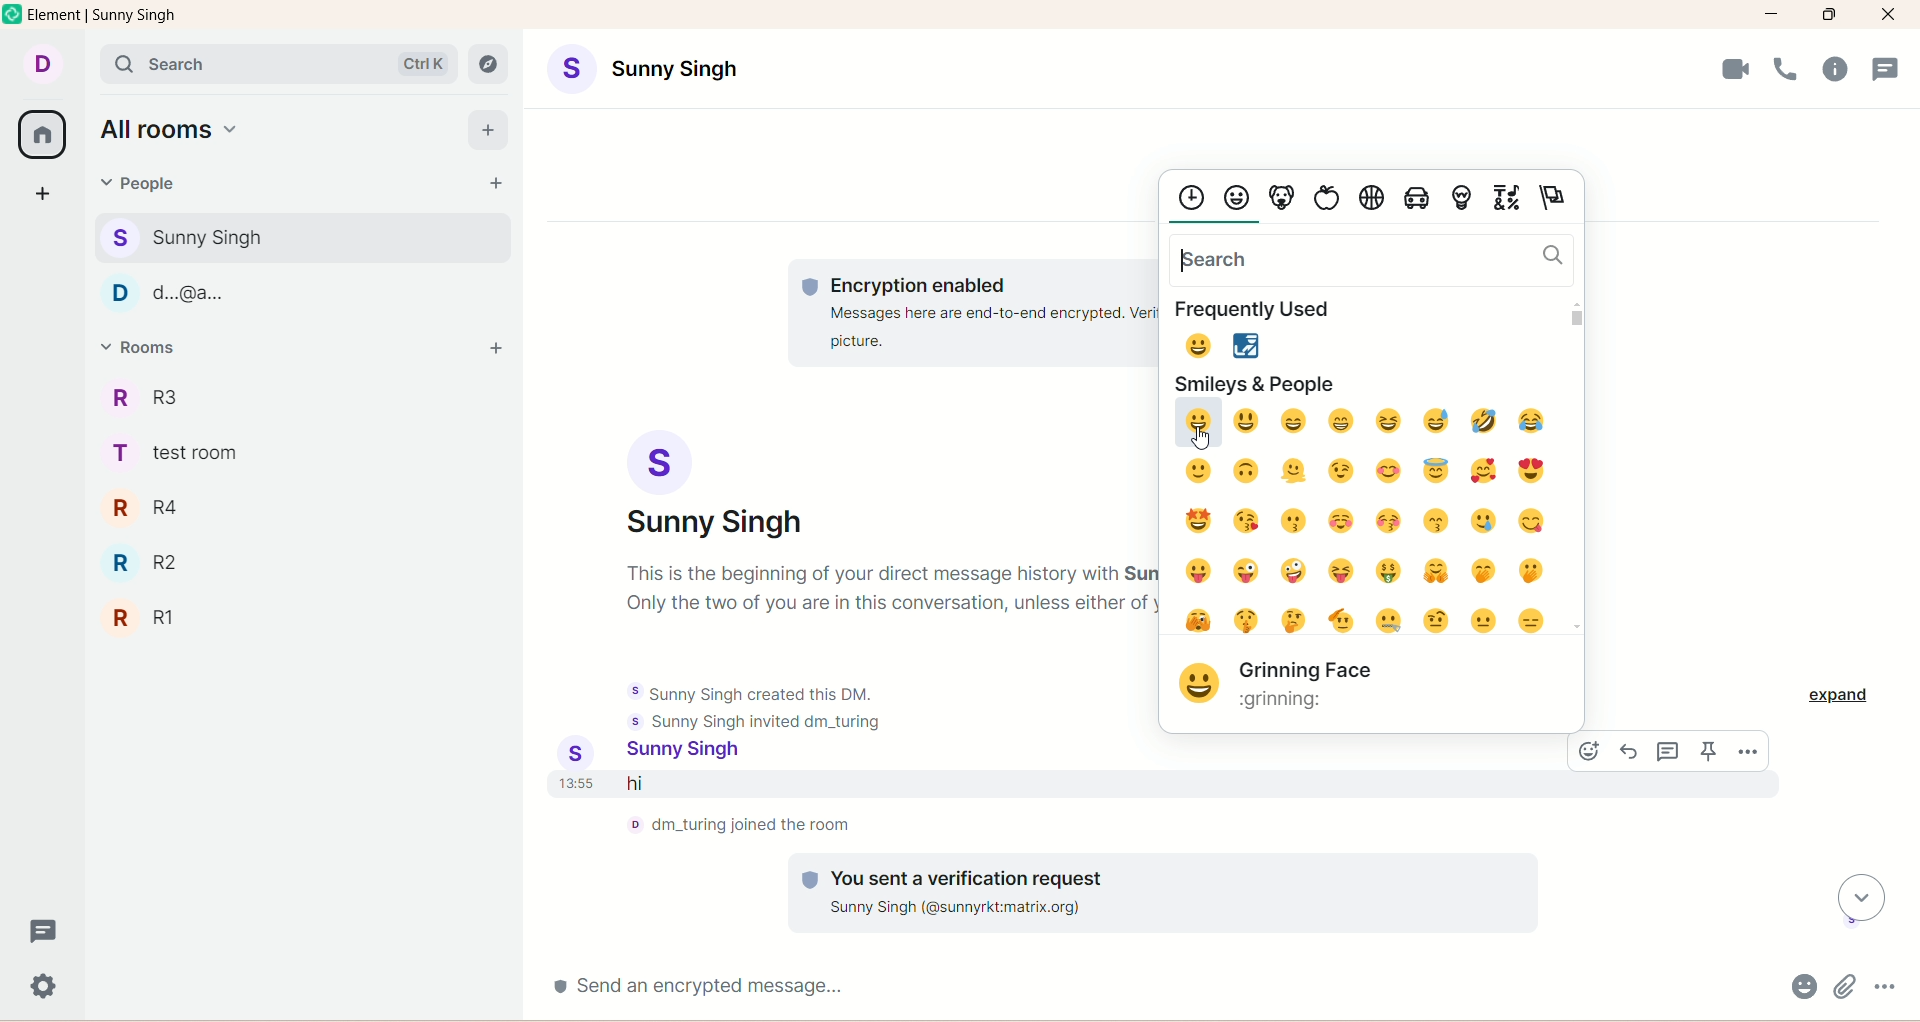 This screenshot has height=1022, width=1920. Describe the element at coordinates (1463, 201) in the screenshot. I see `Objects` at that location.